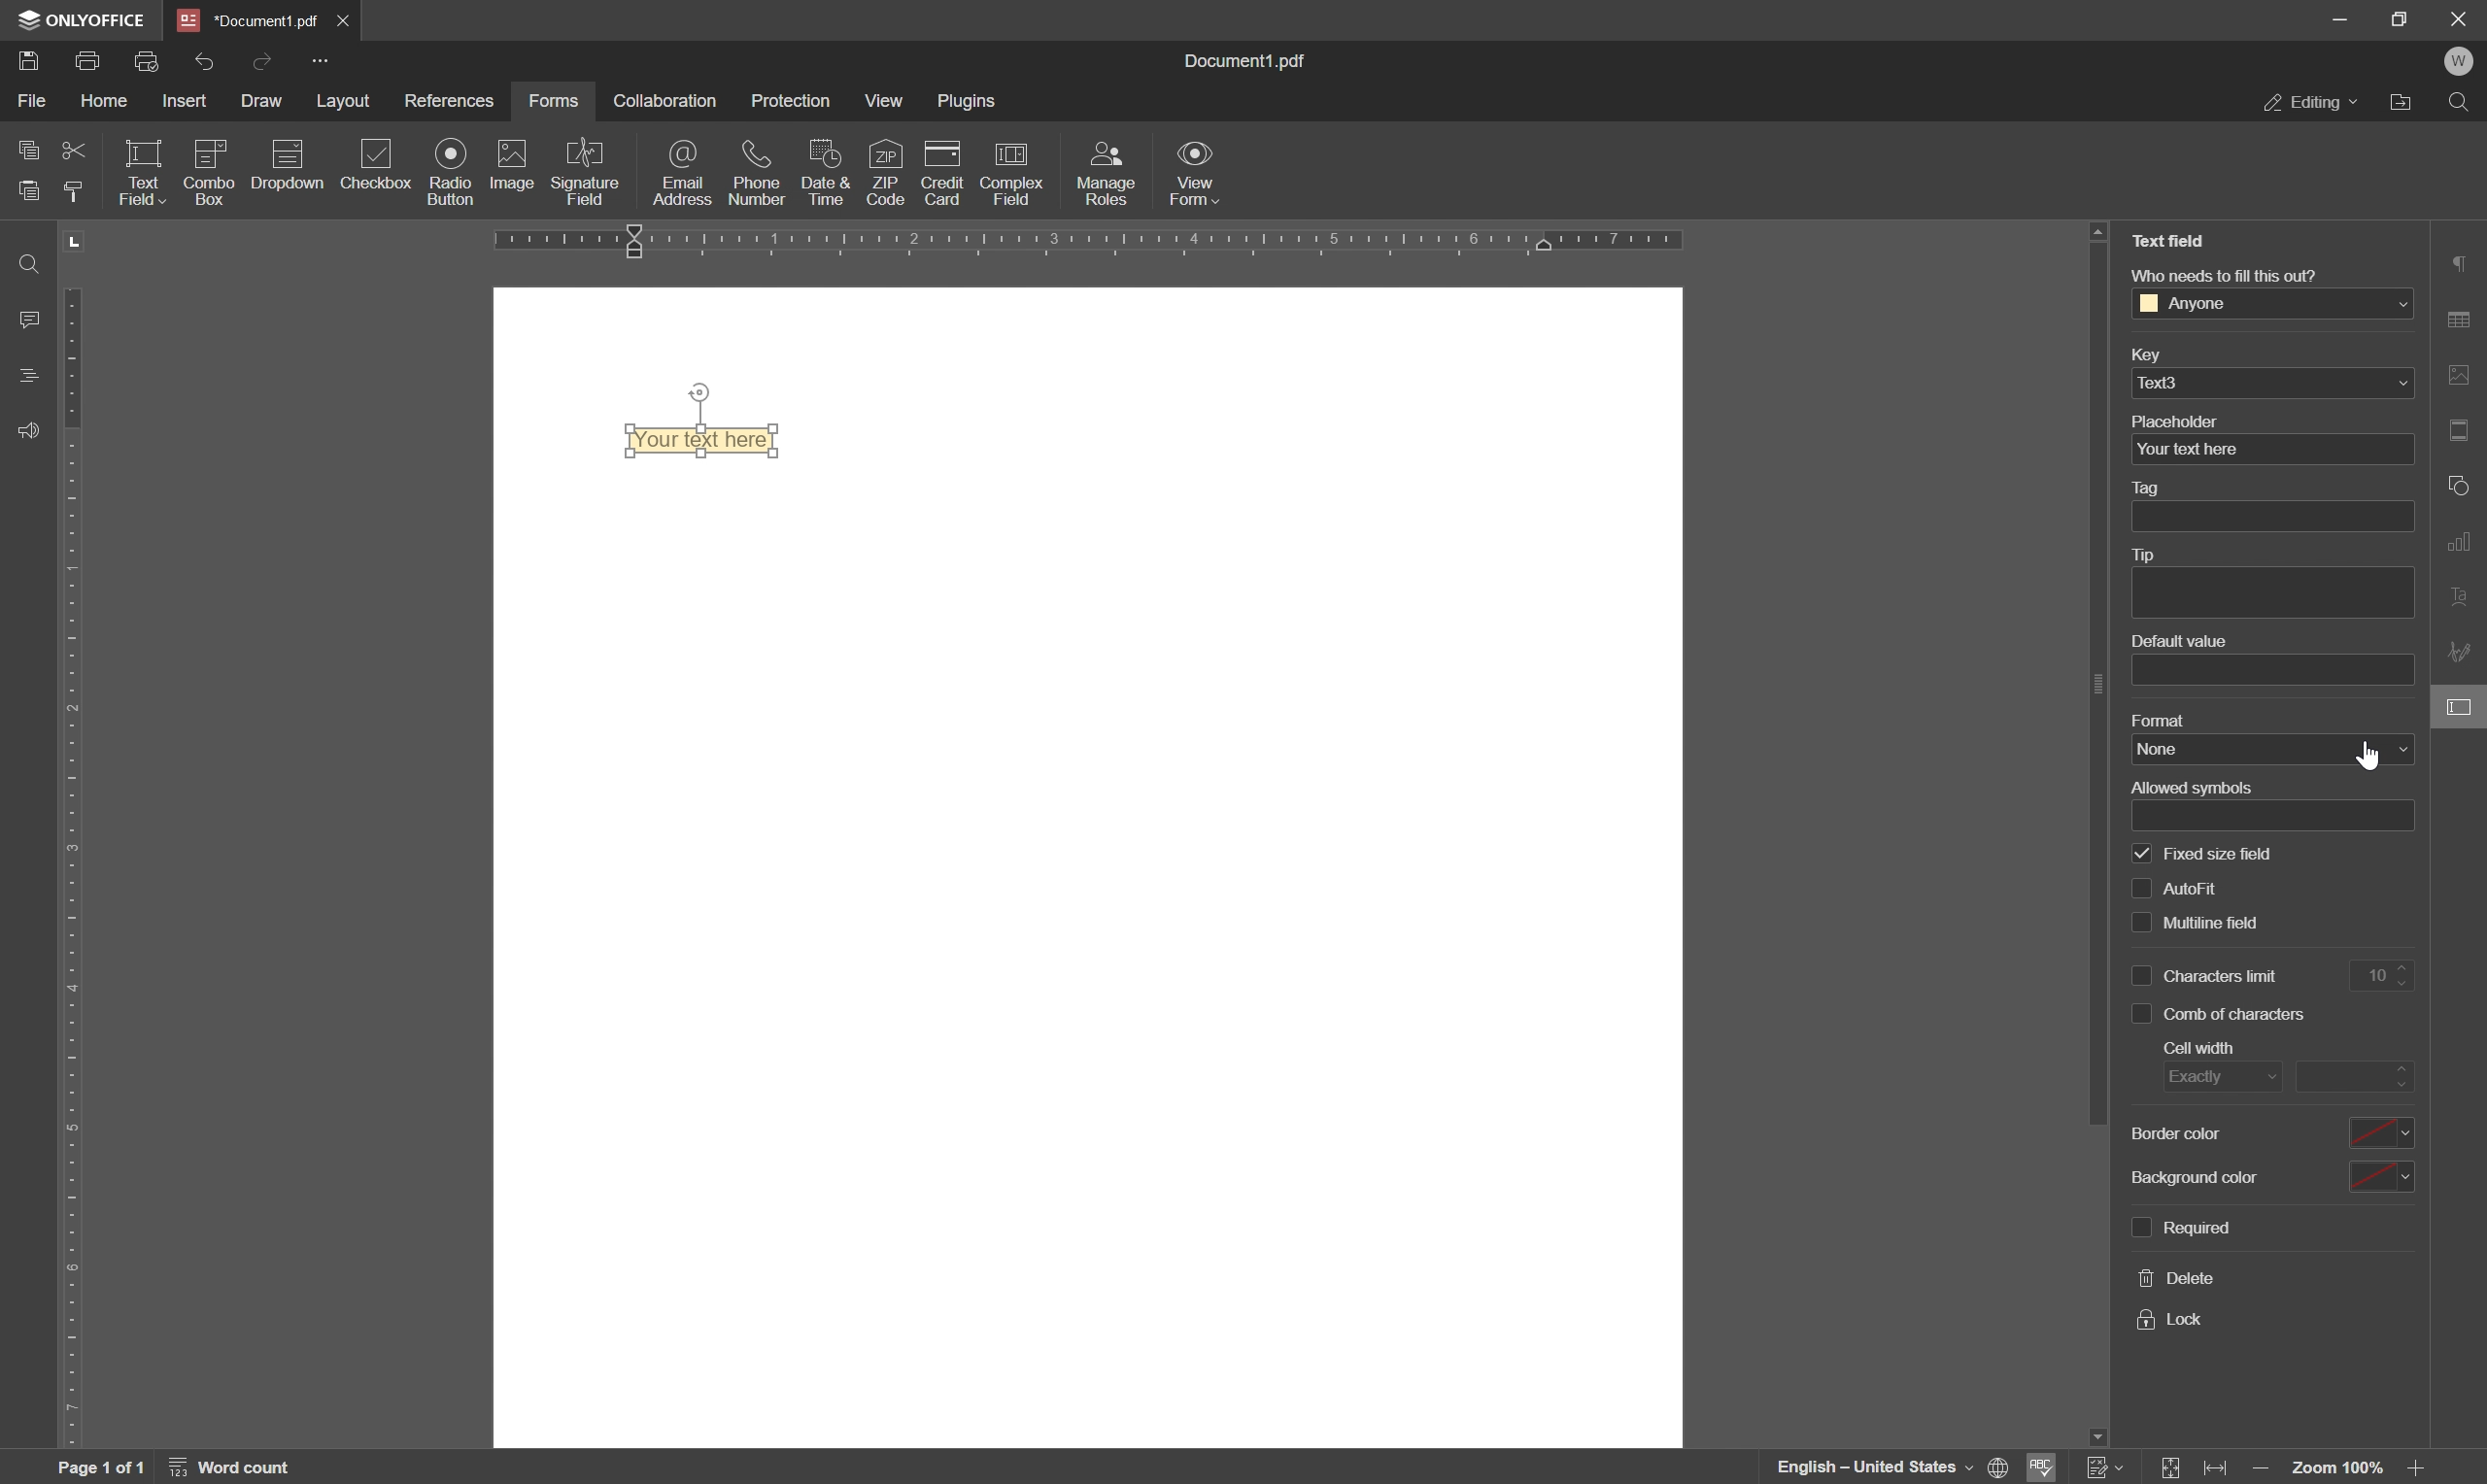 This screenshot has height=1484, width=2487. I want to click on view, so click(884, 103).